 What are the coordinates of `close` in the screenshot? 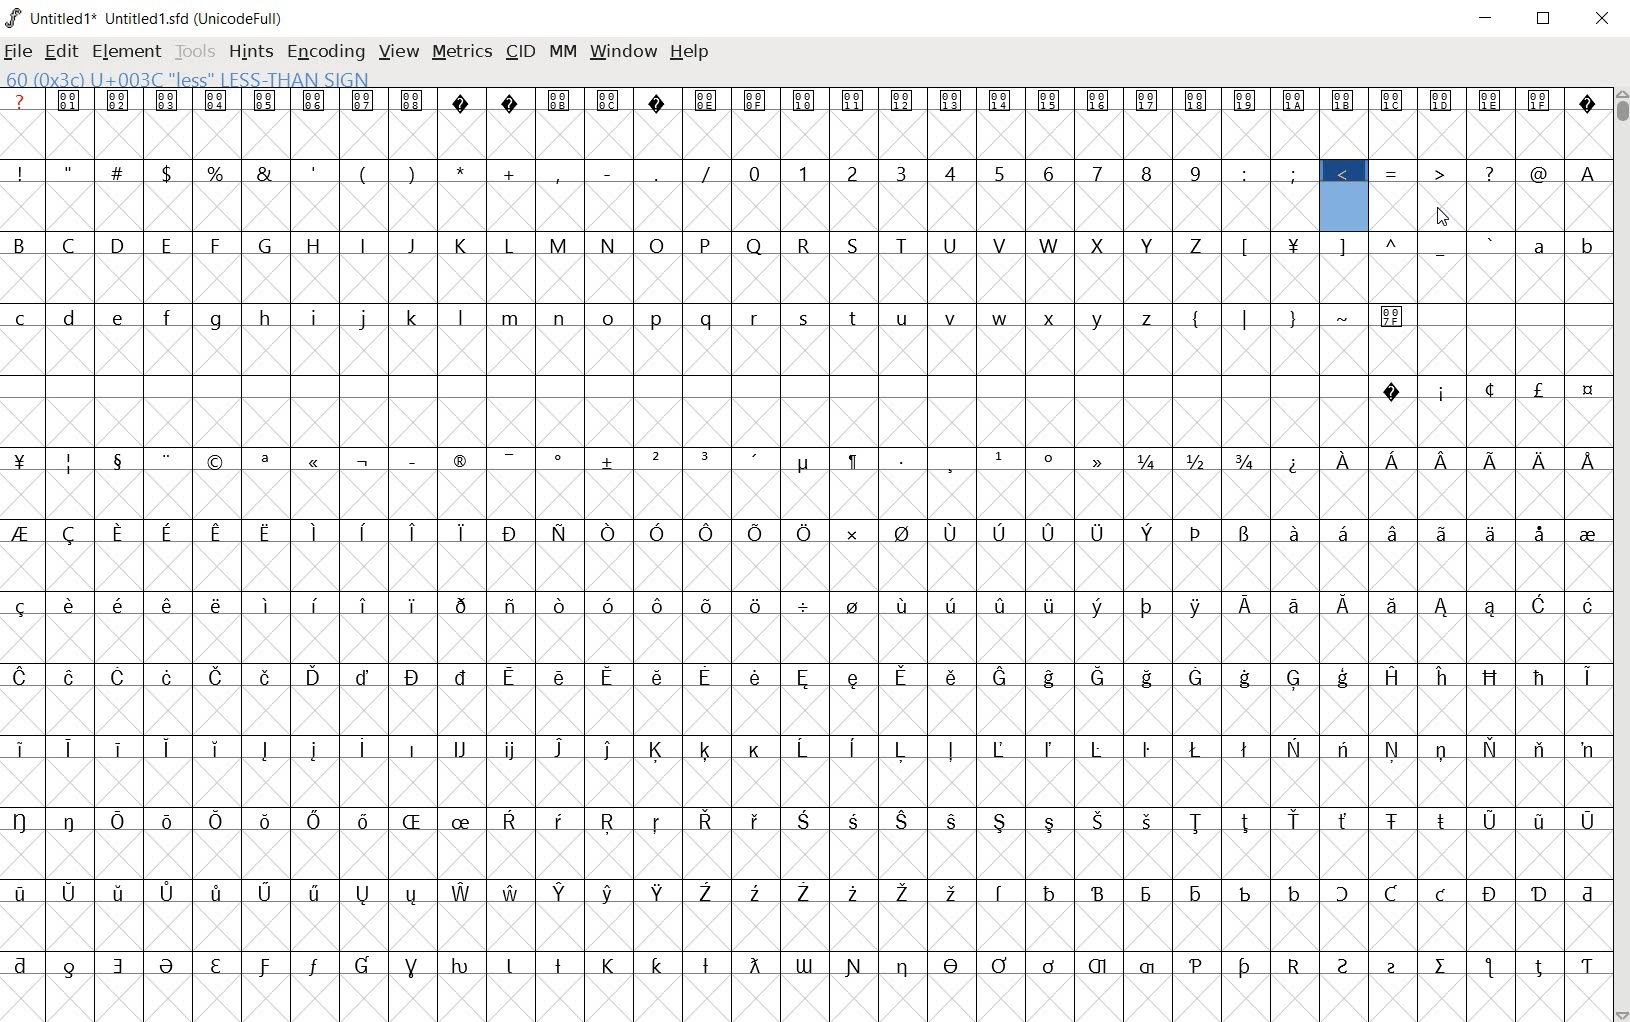 It's located at (1601, 18).